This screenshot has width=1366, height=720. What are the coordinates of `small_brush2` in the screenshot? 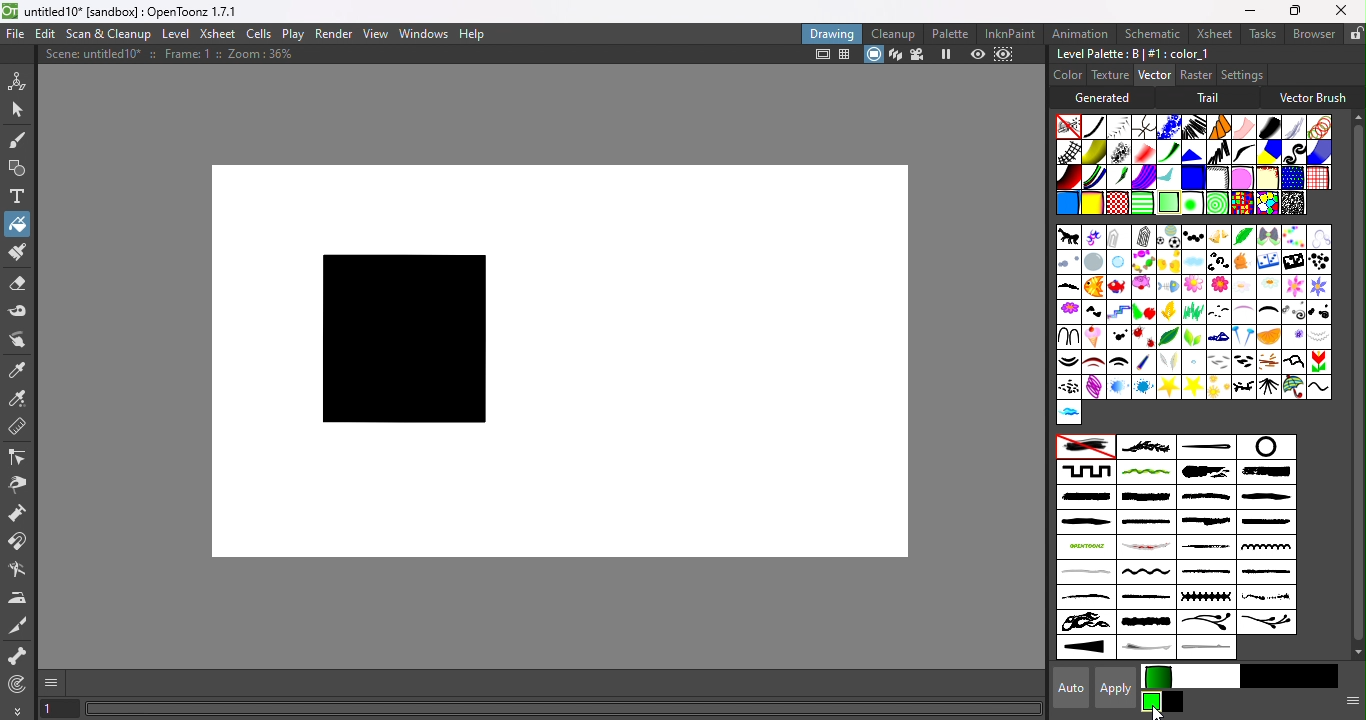 It's located at (1265, 573).